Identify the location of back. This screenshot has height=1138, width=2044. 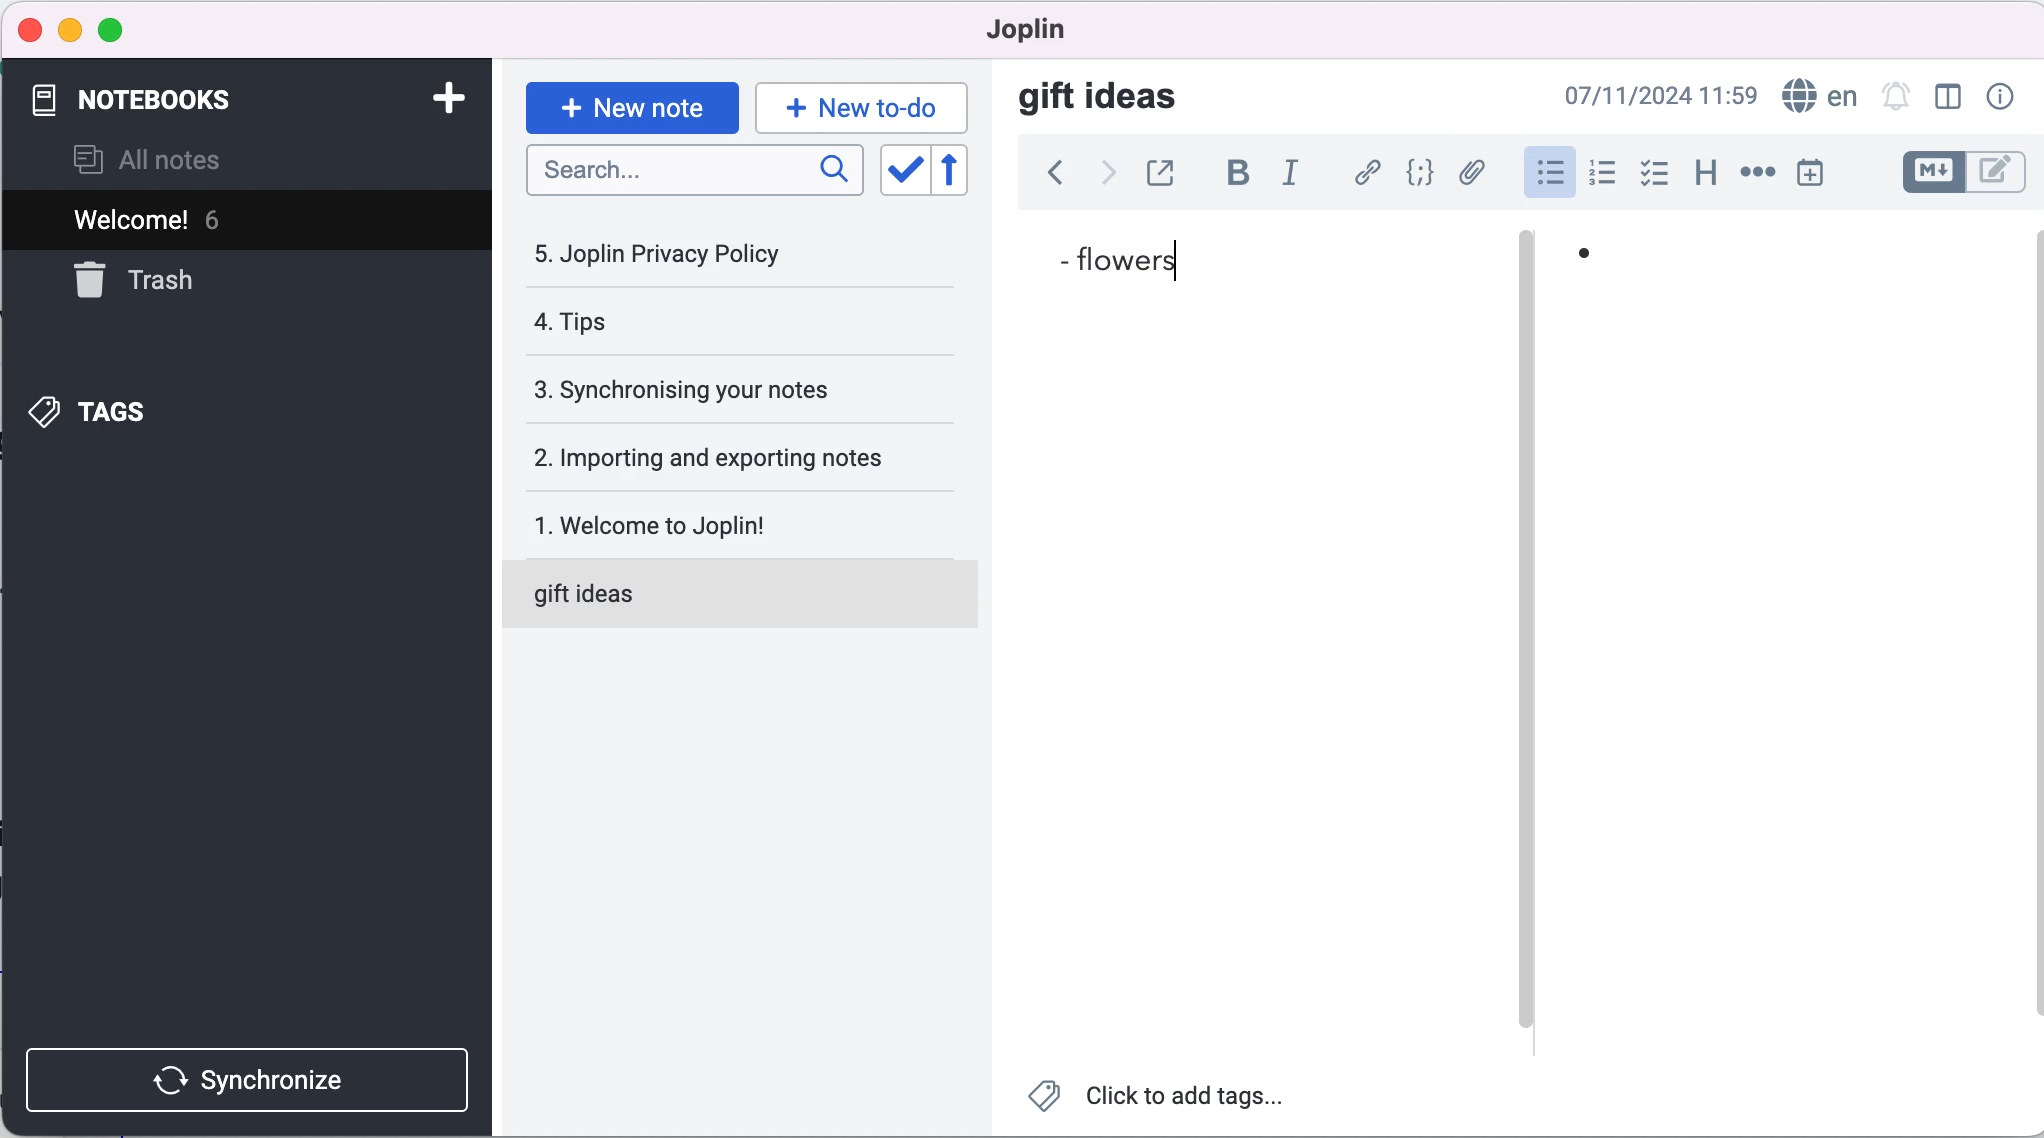
(1049, 176).